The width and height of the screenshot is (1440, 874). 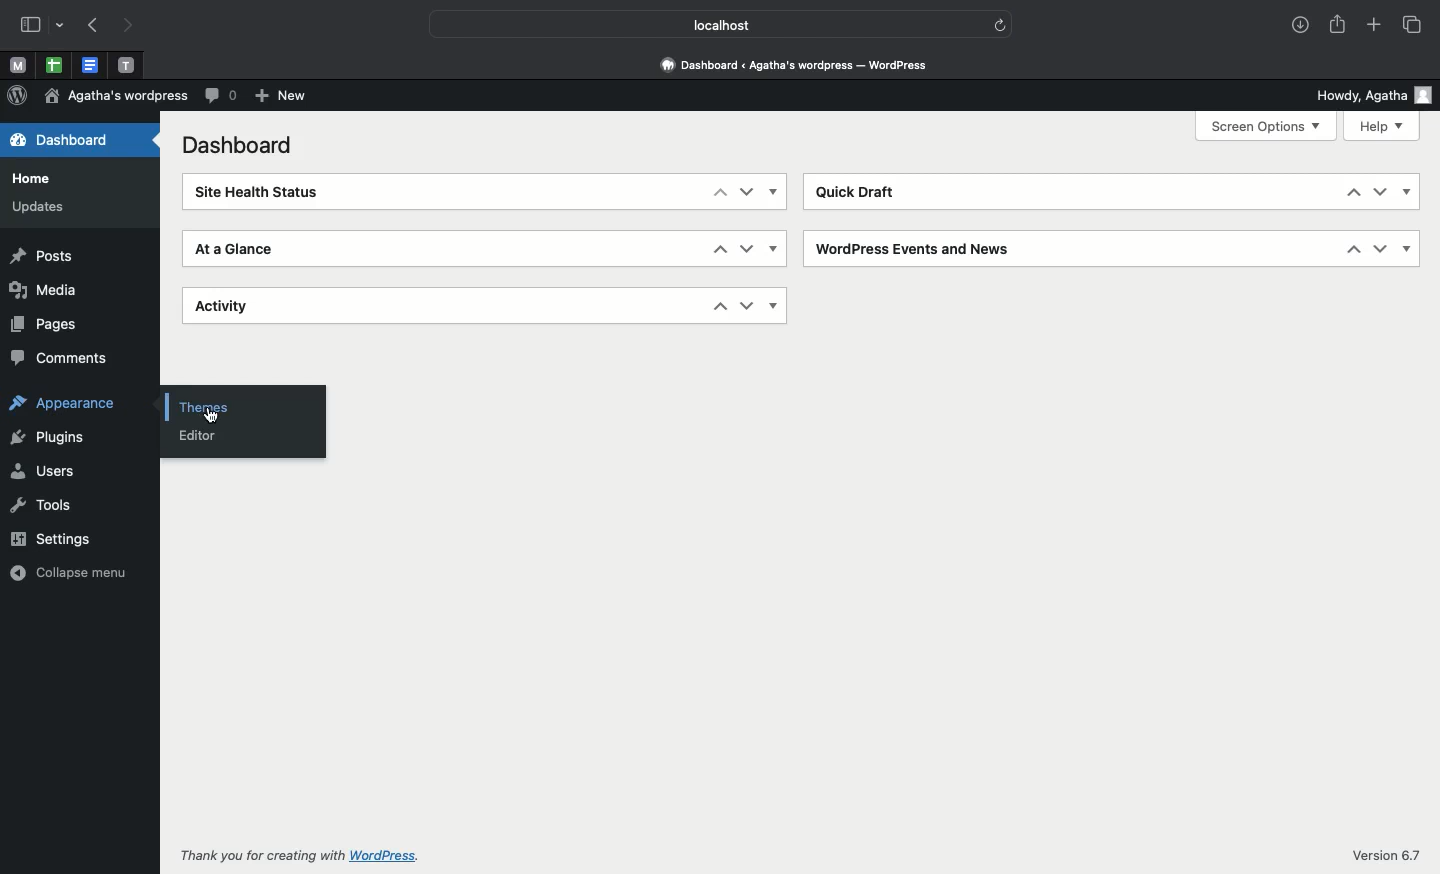 What do you see at coordinates (48, 539) in the screenshot?
I see `Settings` at bounding box center [48, 539].